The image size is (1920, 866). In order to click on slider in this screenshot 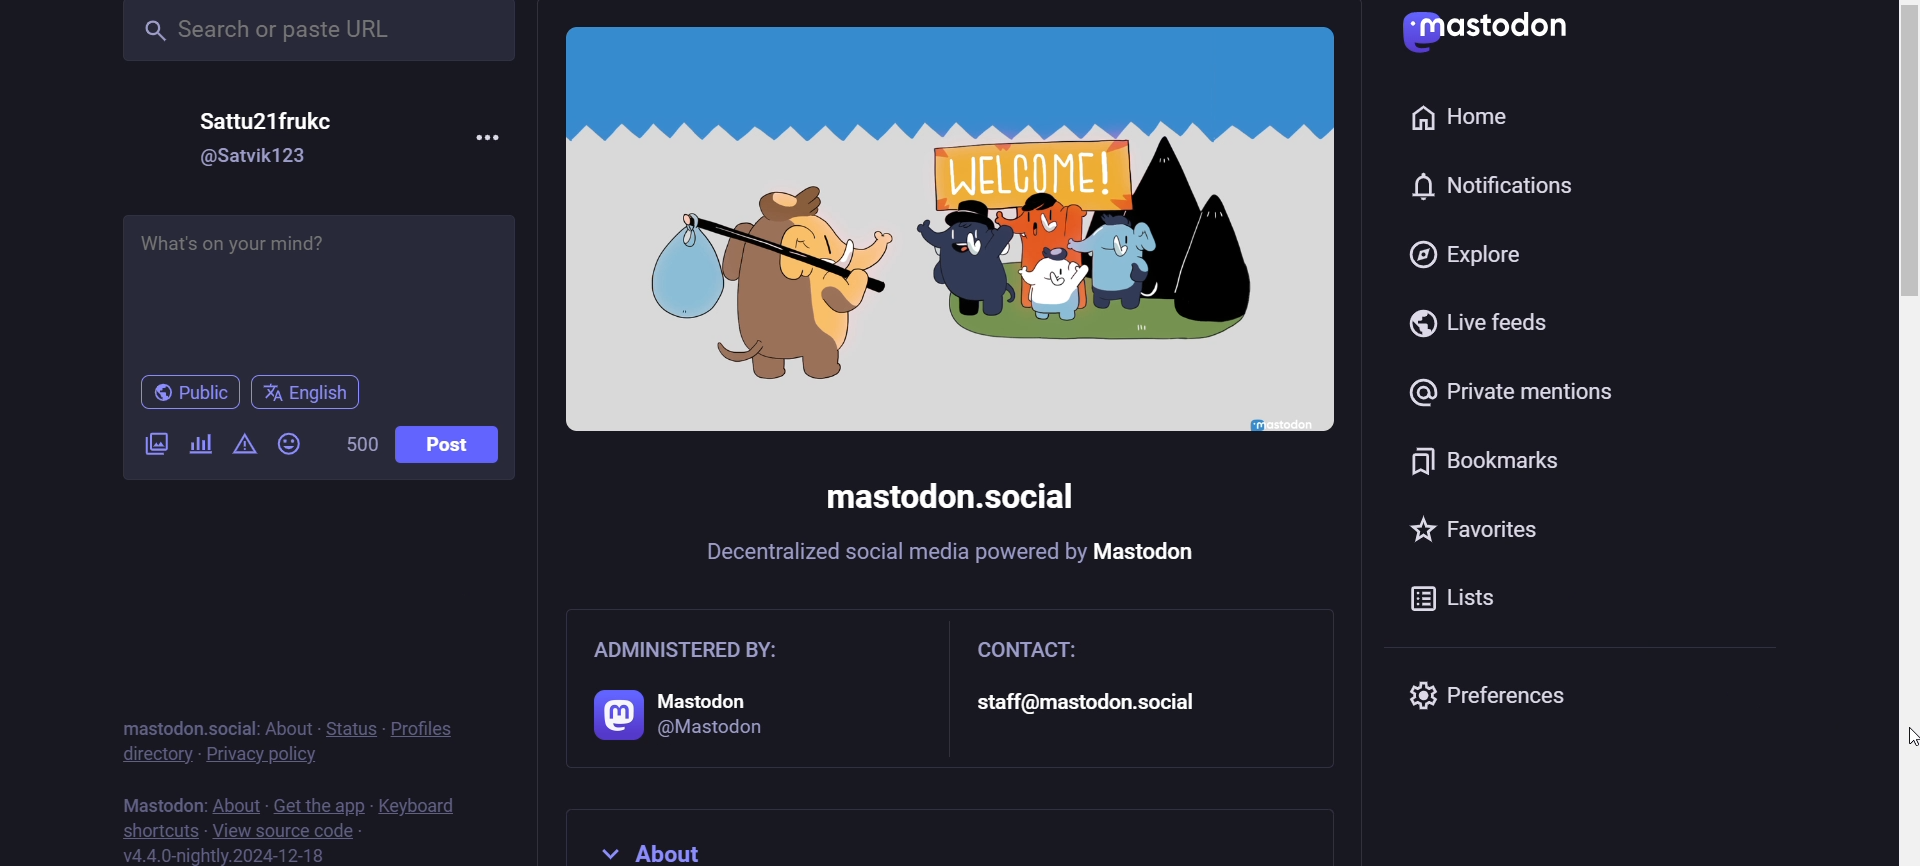, I will do `click(1900, 467)`.